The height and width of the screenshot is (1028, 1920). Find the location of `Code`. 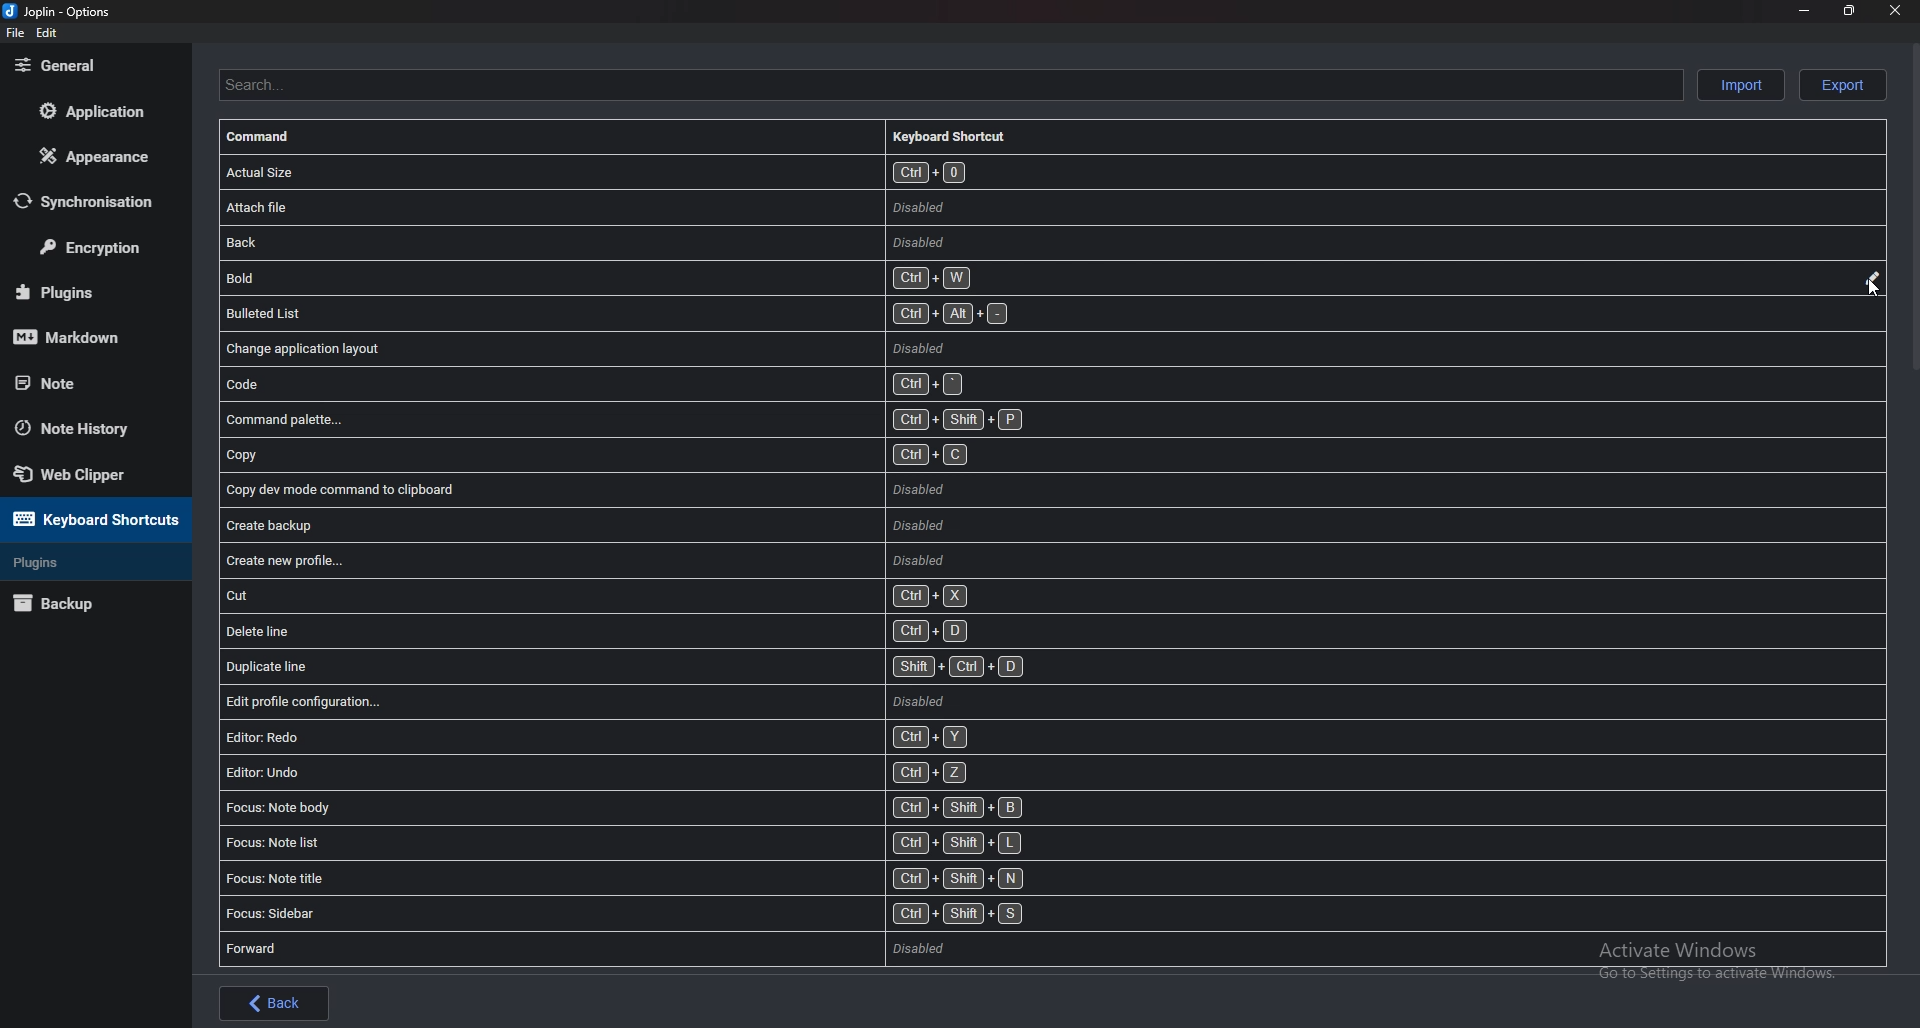

Code is located at coordinates (714, 384).